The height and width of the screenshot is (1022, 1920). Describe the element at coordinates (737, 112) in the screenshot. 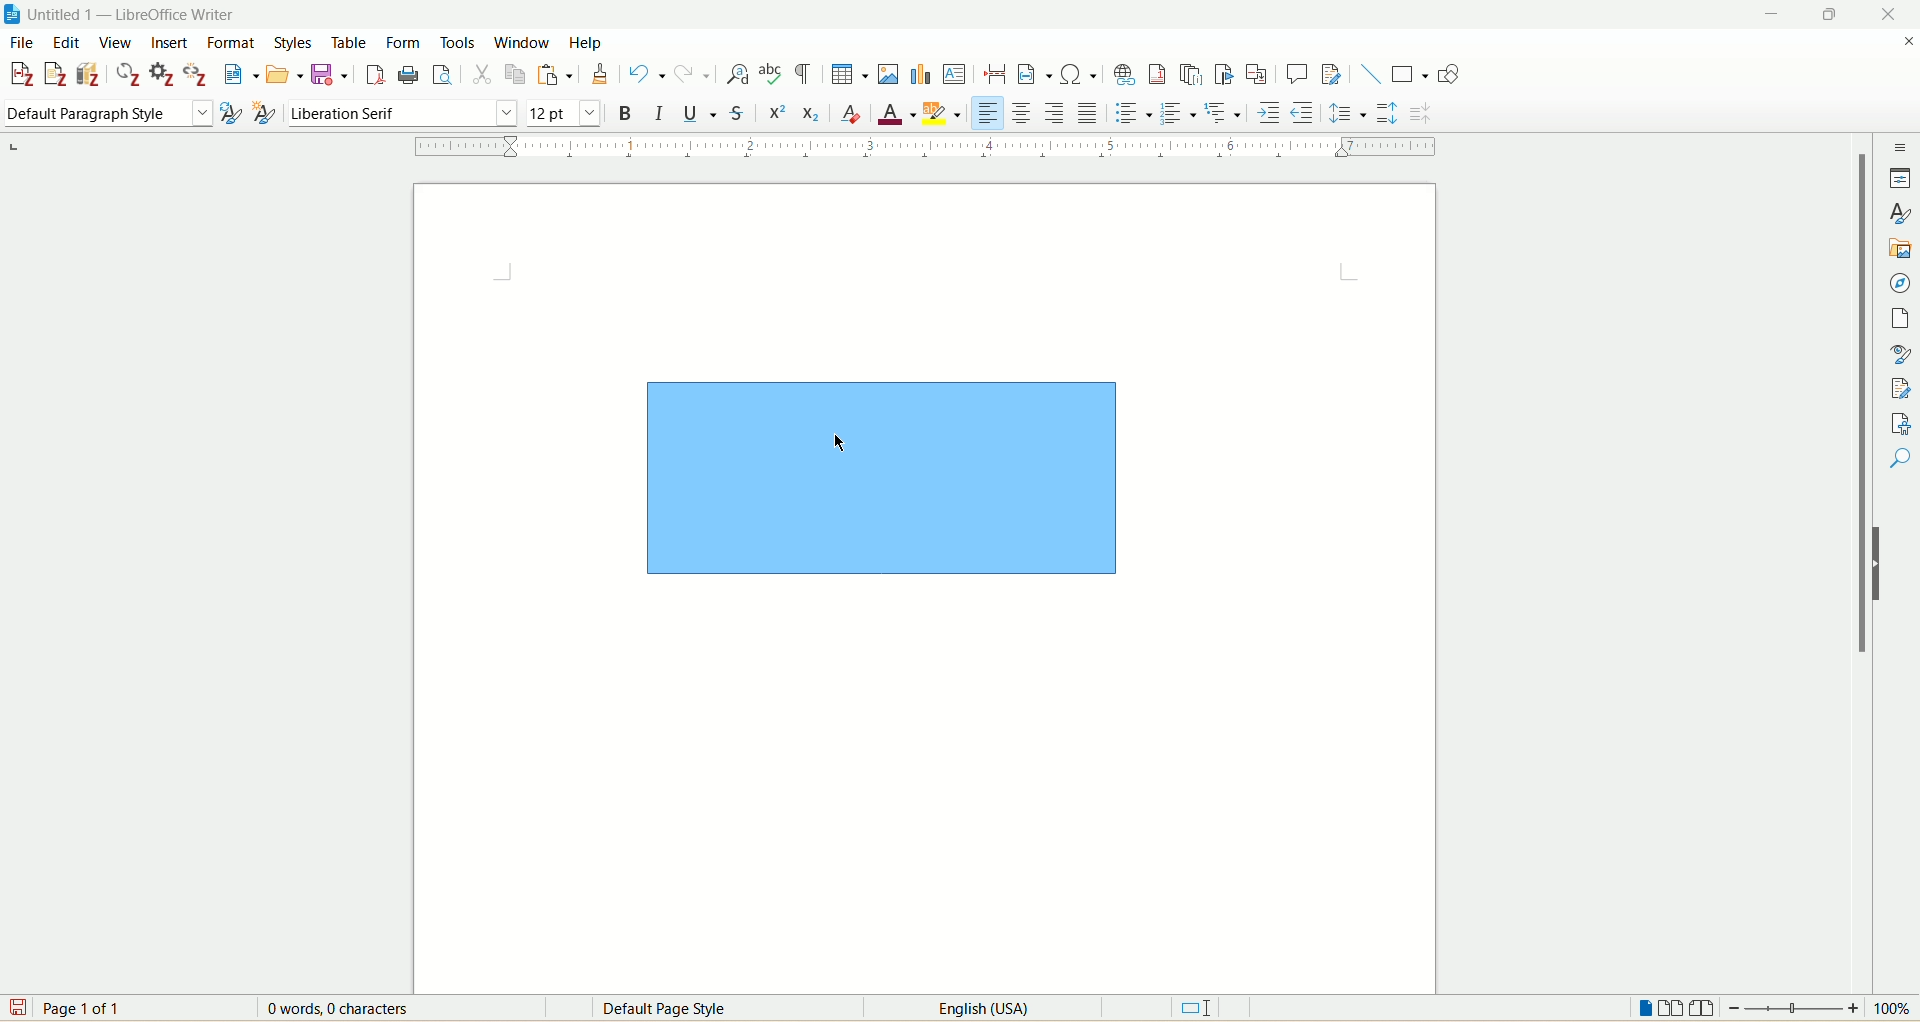

I see `strikethrough` at that location.